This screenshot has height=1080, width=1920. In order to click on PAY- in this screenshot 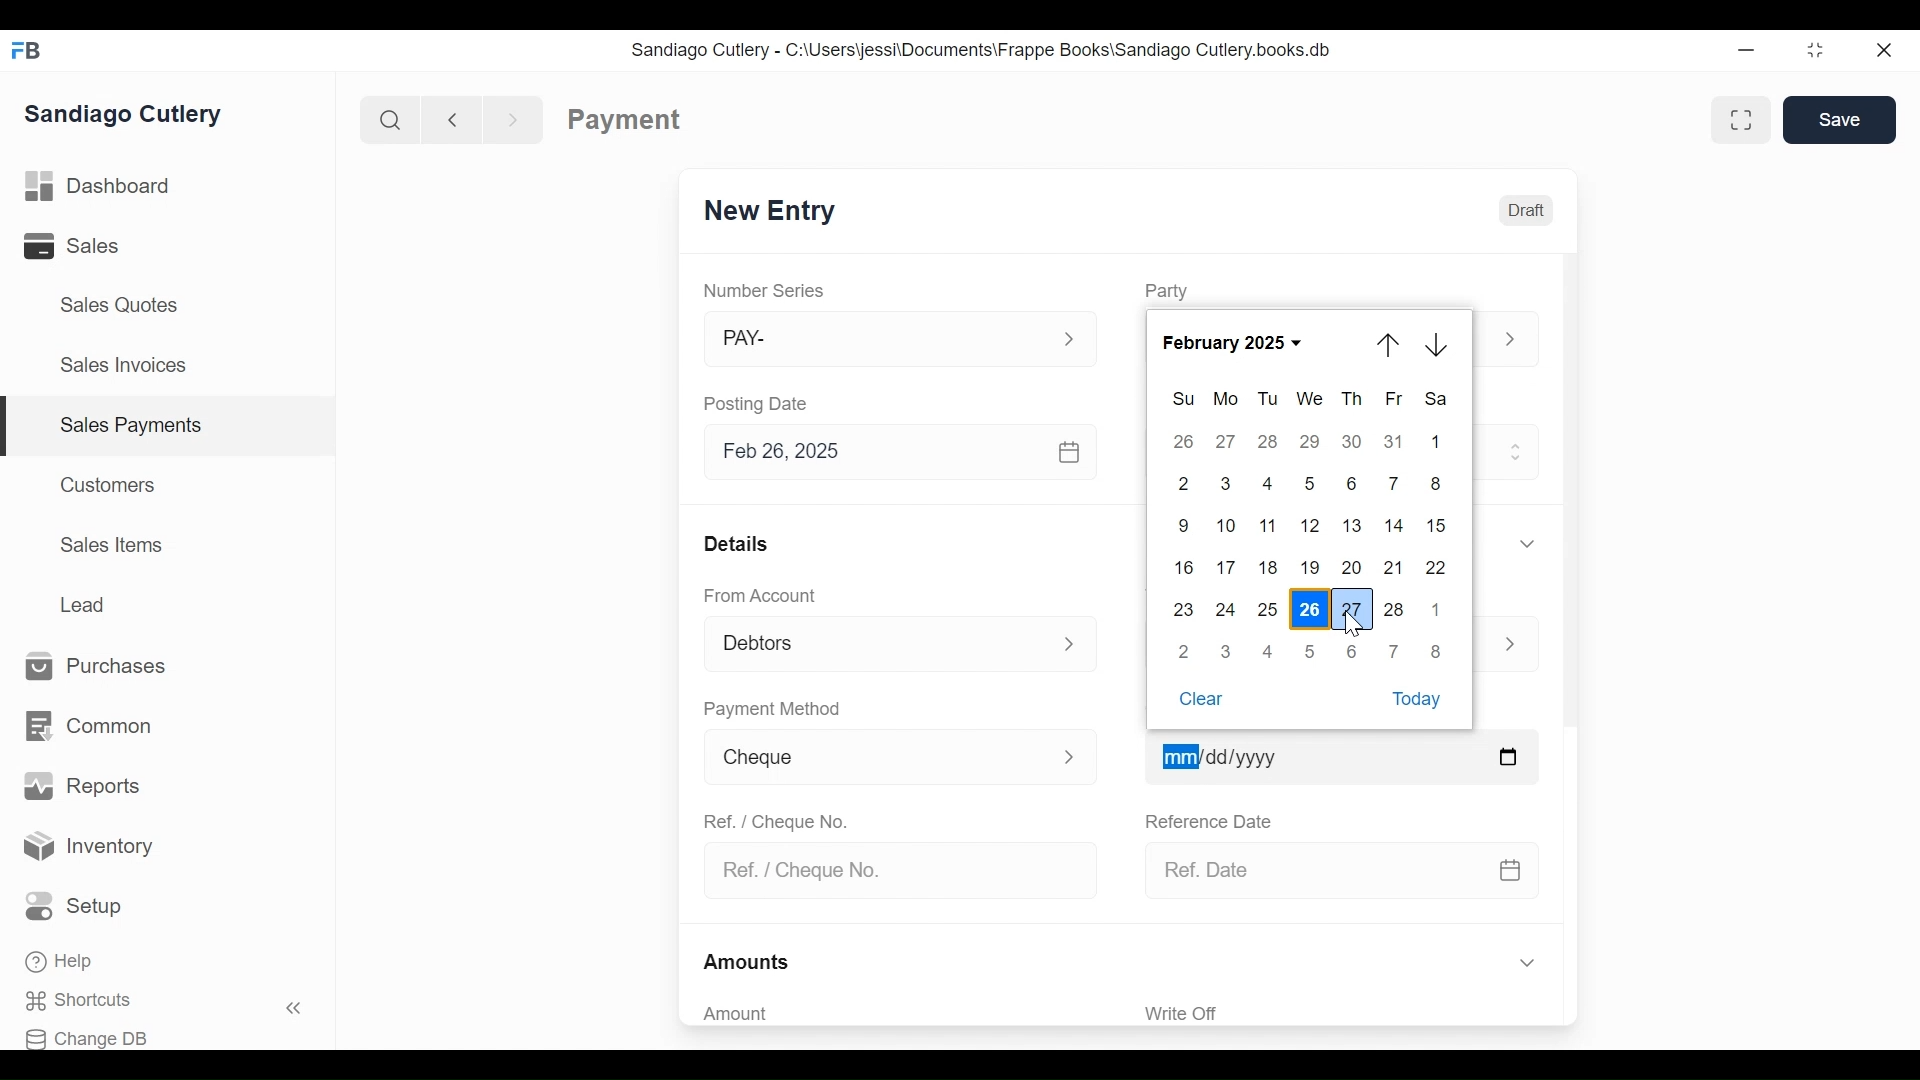, I will do `click(871, 342)`.